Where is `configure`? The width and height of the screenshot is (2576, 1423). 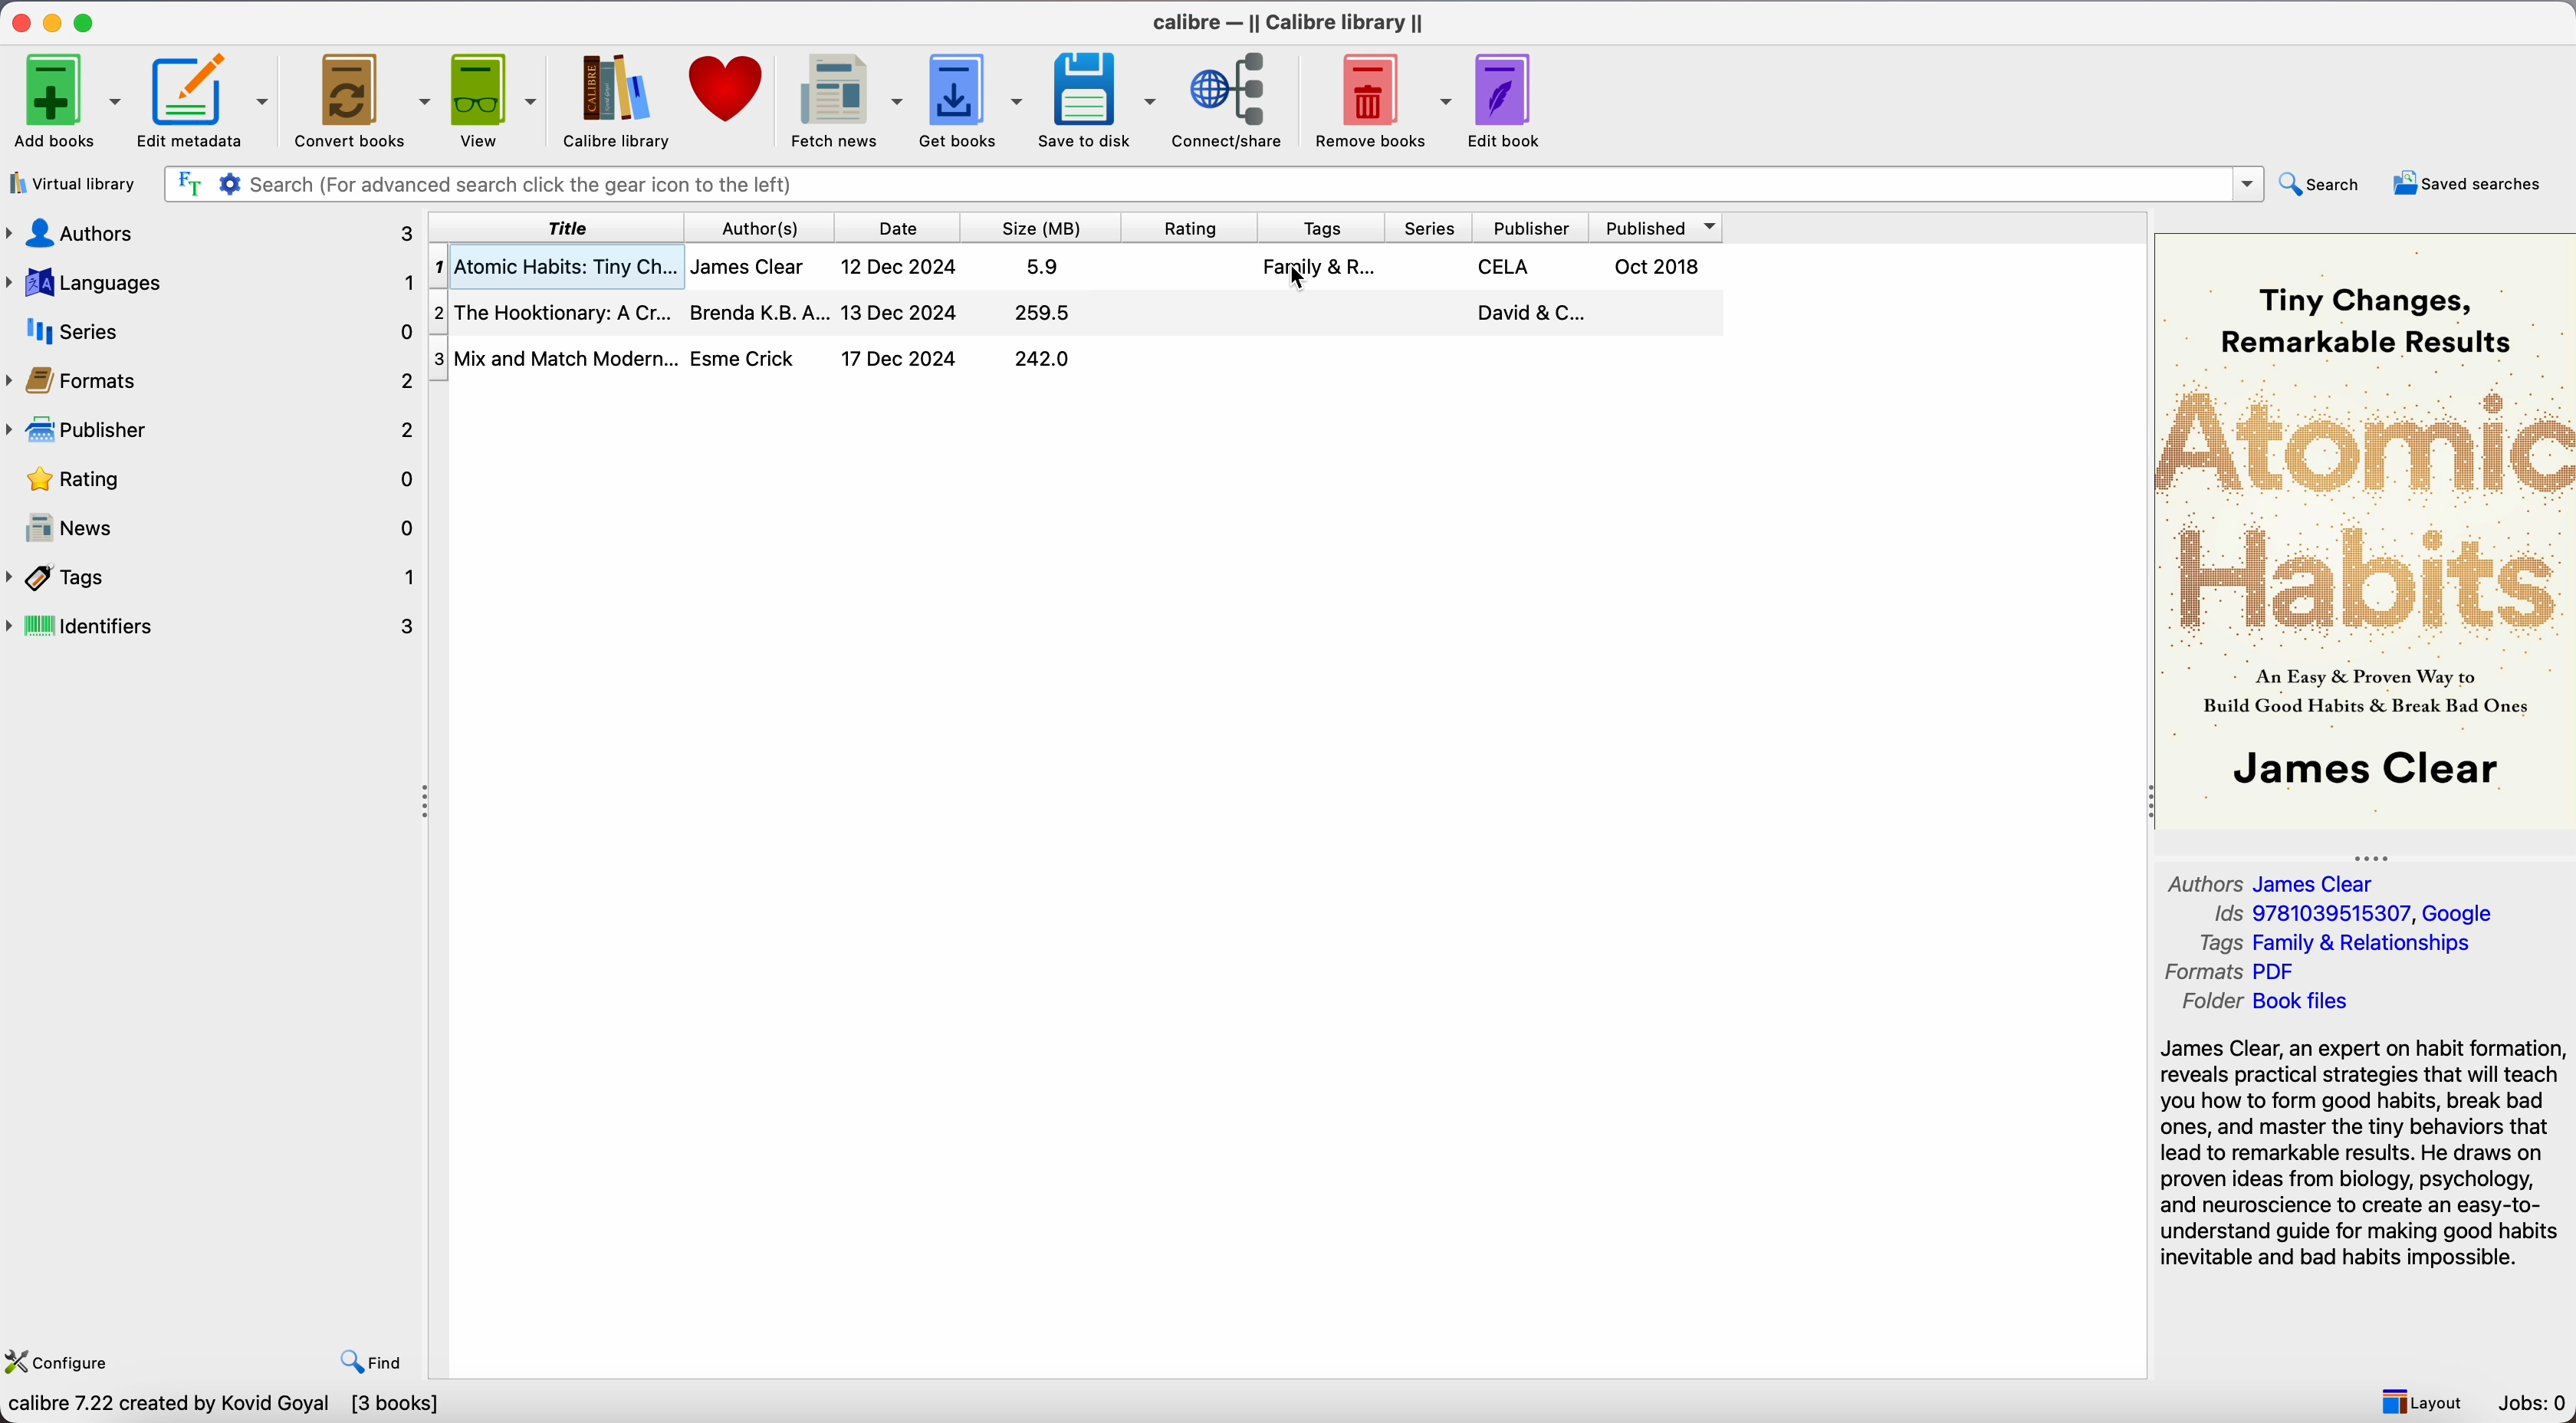
configure is located at coordinates (60, 1361).